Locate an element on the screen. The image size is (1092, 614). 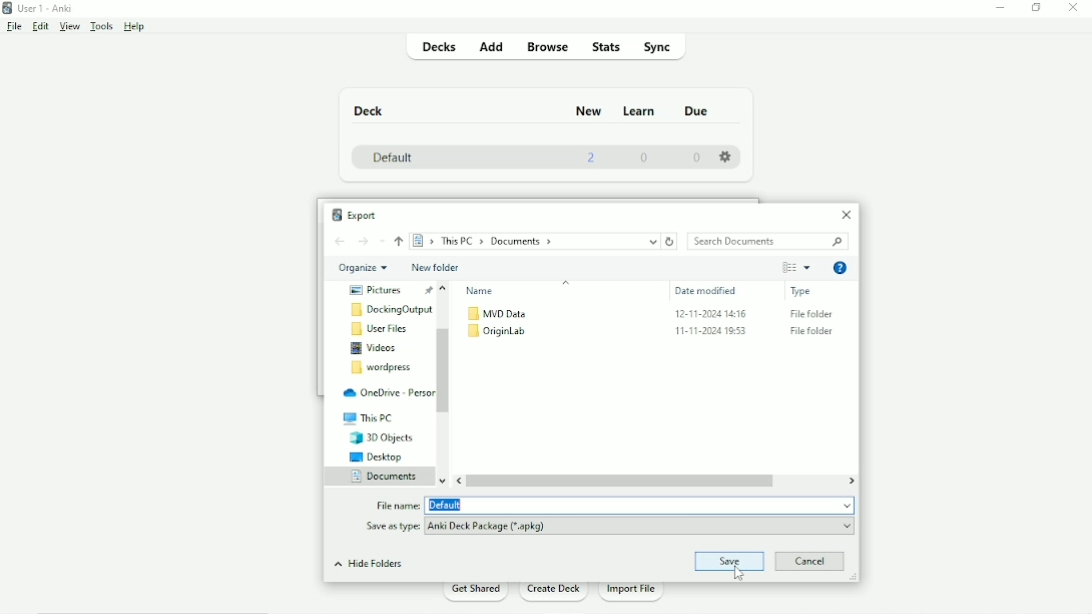
Minimize is located at coordinates (998, 8).